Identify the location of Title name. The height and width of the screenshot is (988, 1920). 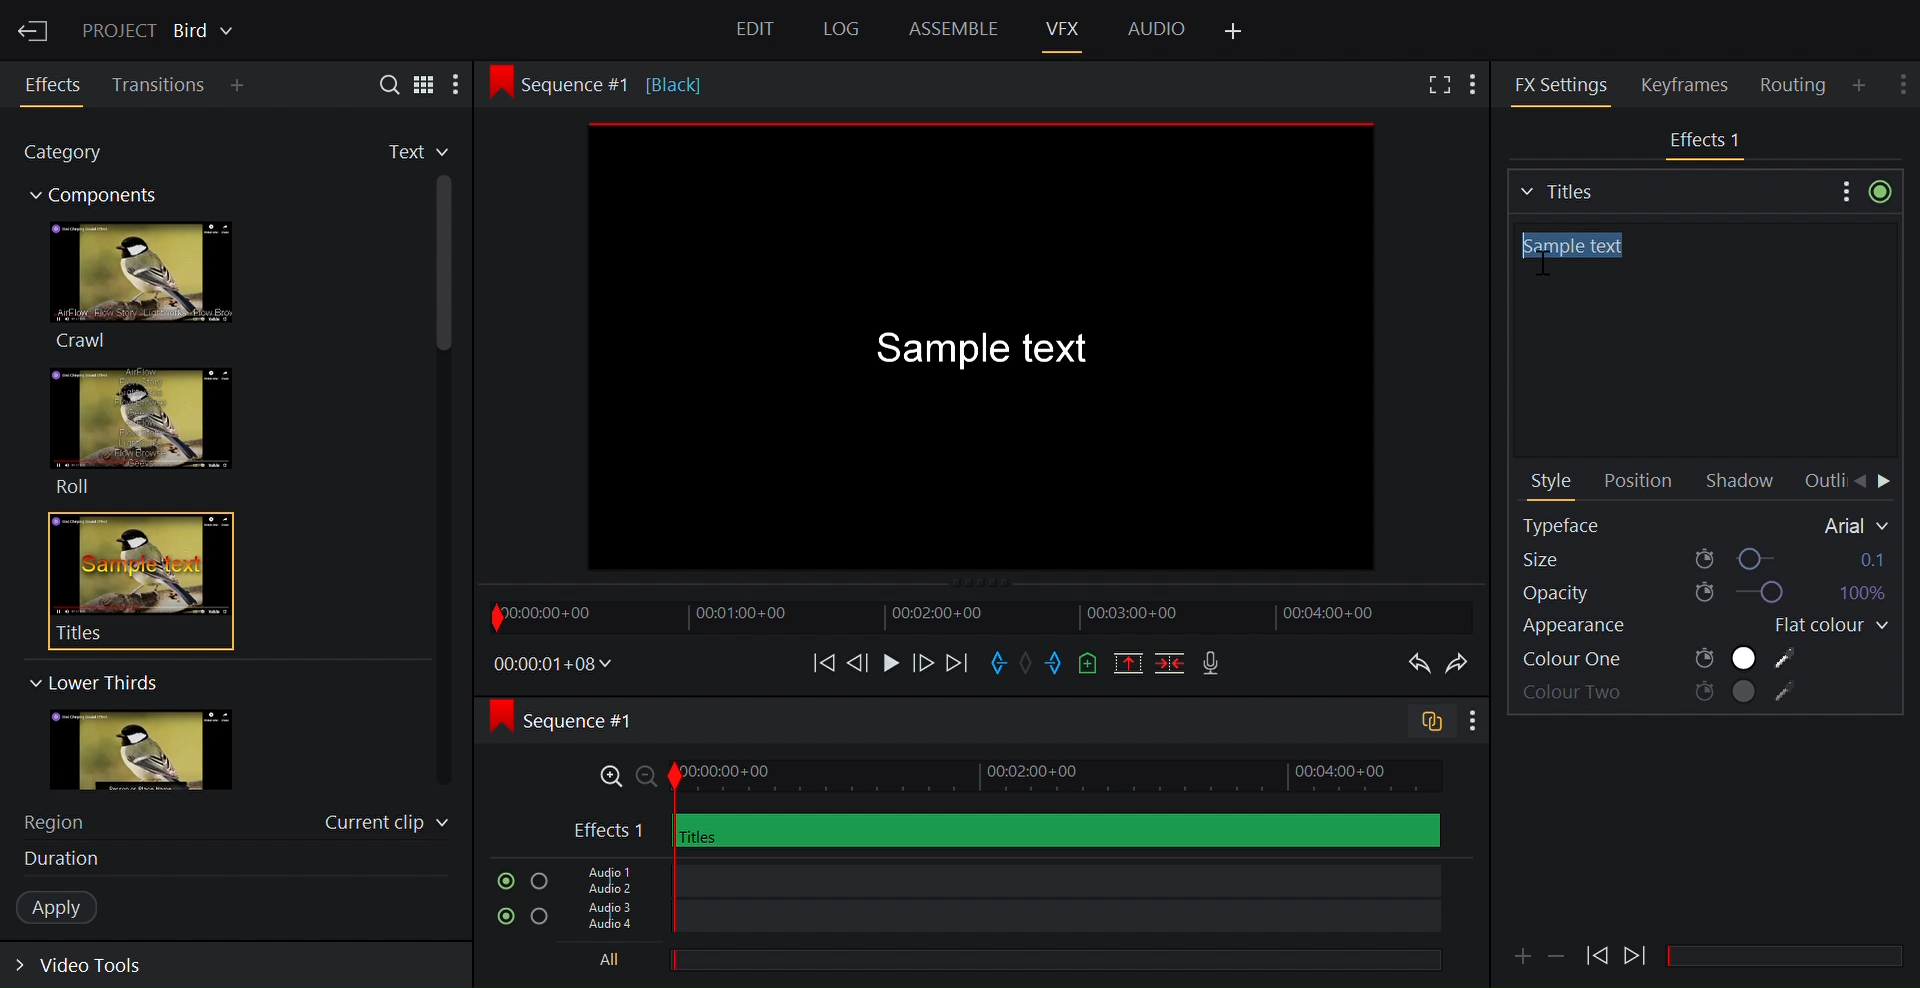
(1700, 341).